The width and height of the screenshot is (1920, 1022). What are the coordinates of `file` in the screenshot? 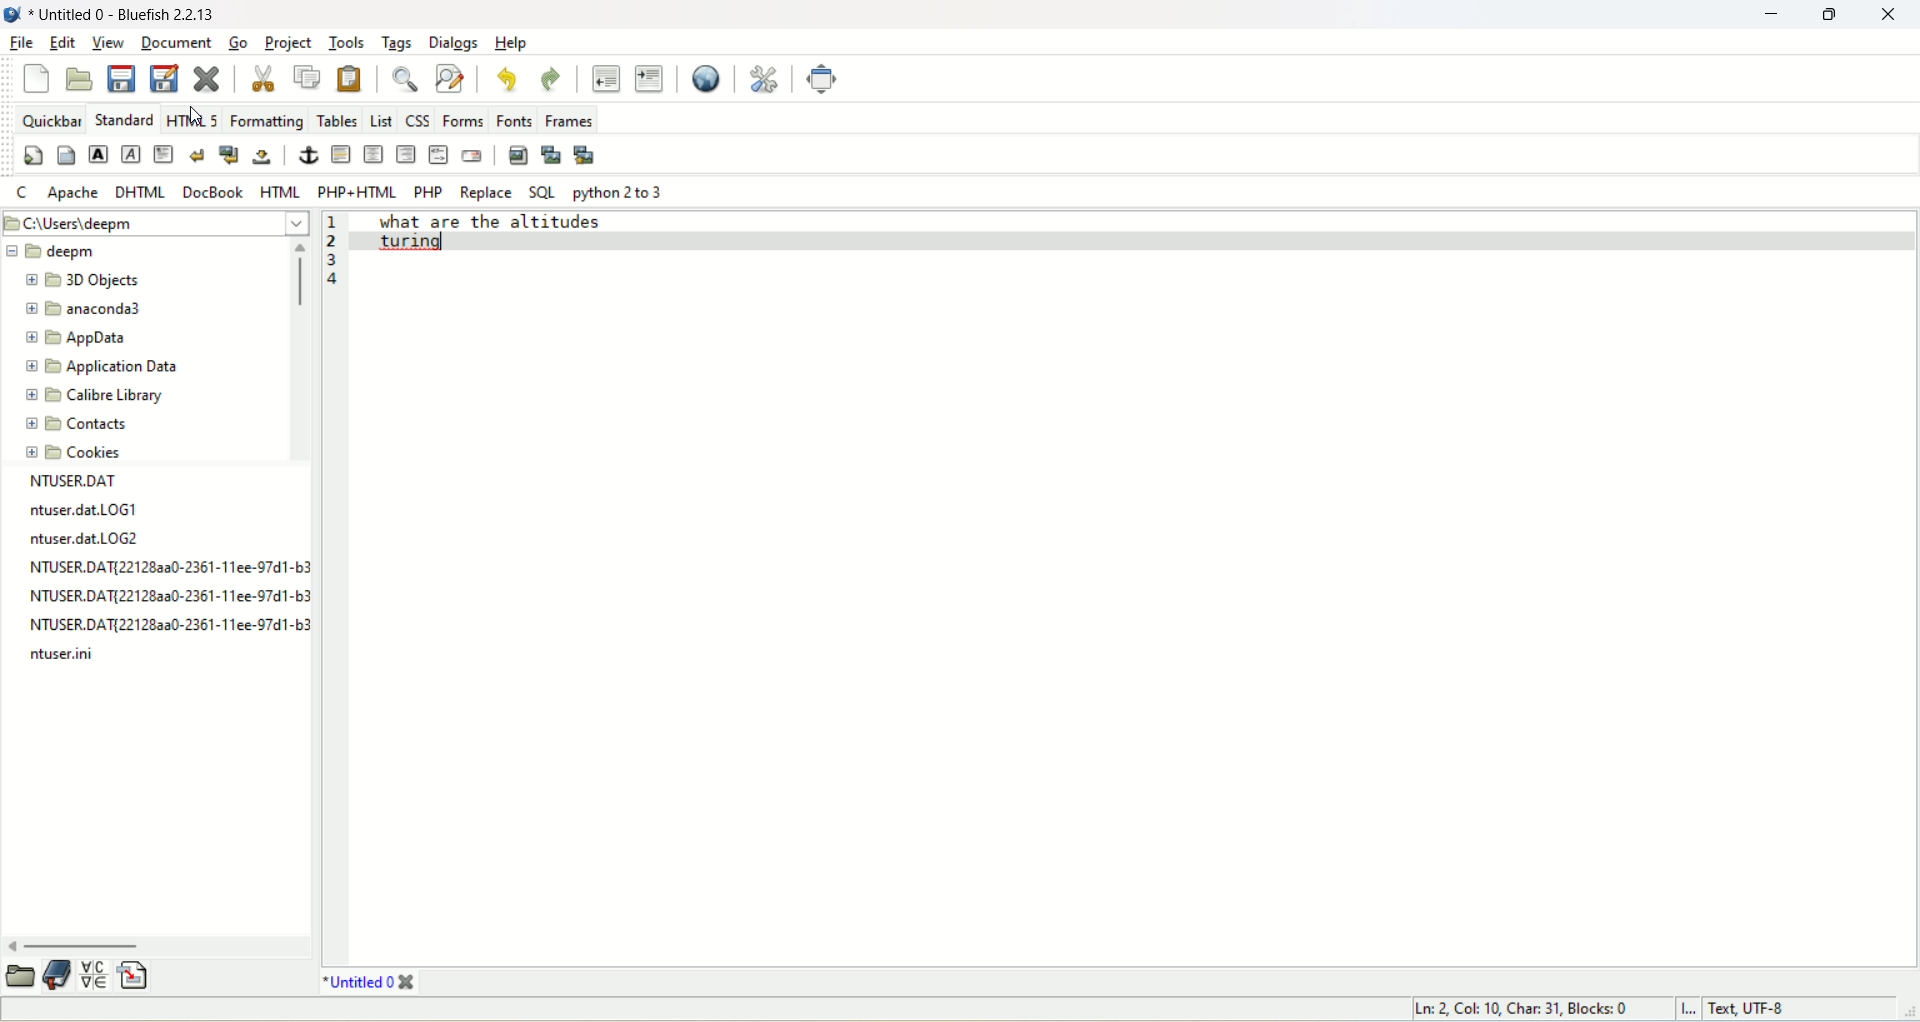 It's located at (22, 46).